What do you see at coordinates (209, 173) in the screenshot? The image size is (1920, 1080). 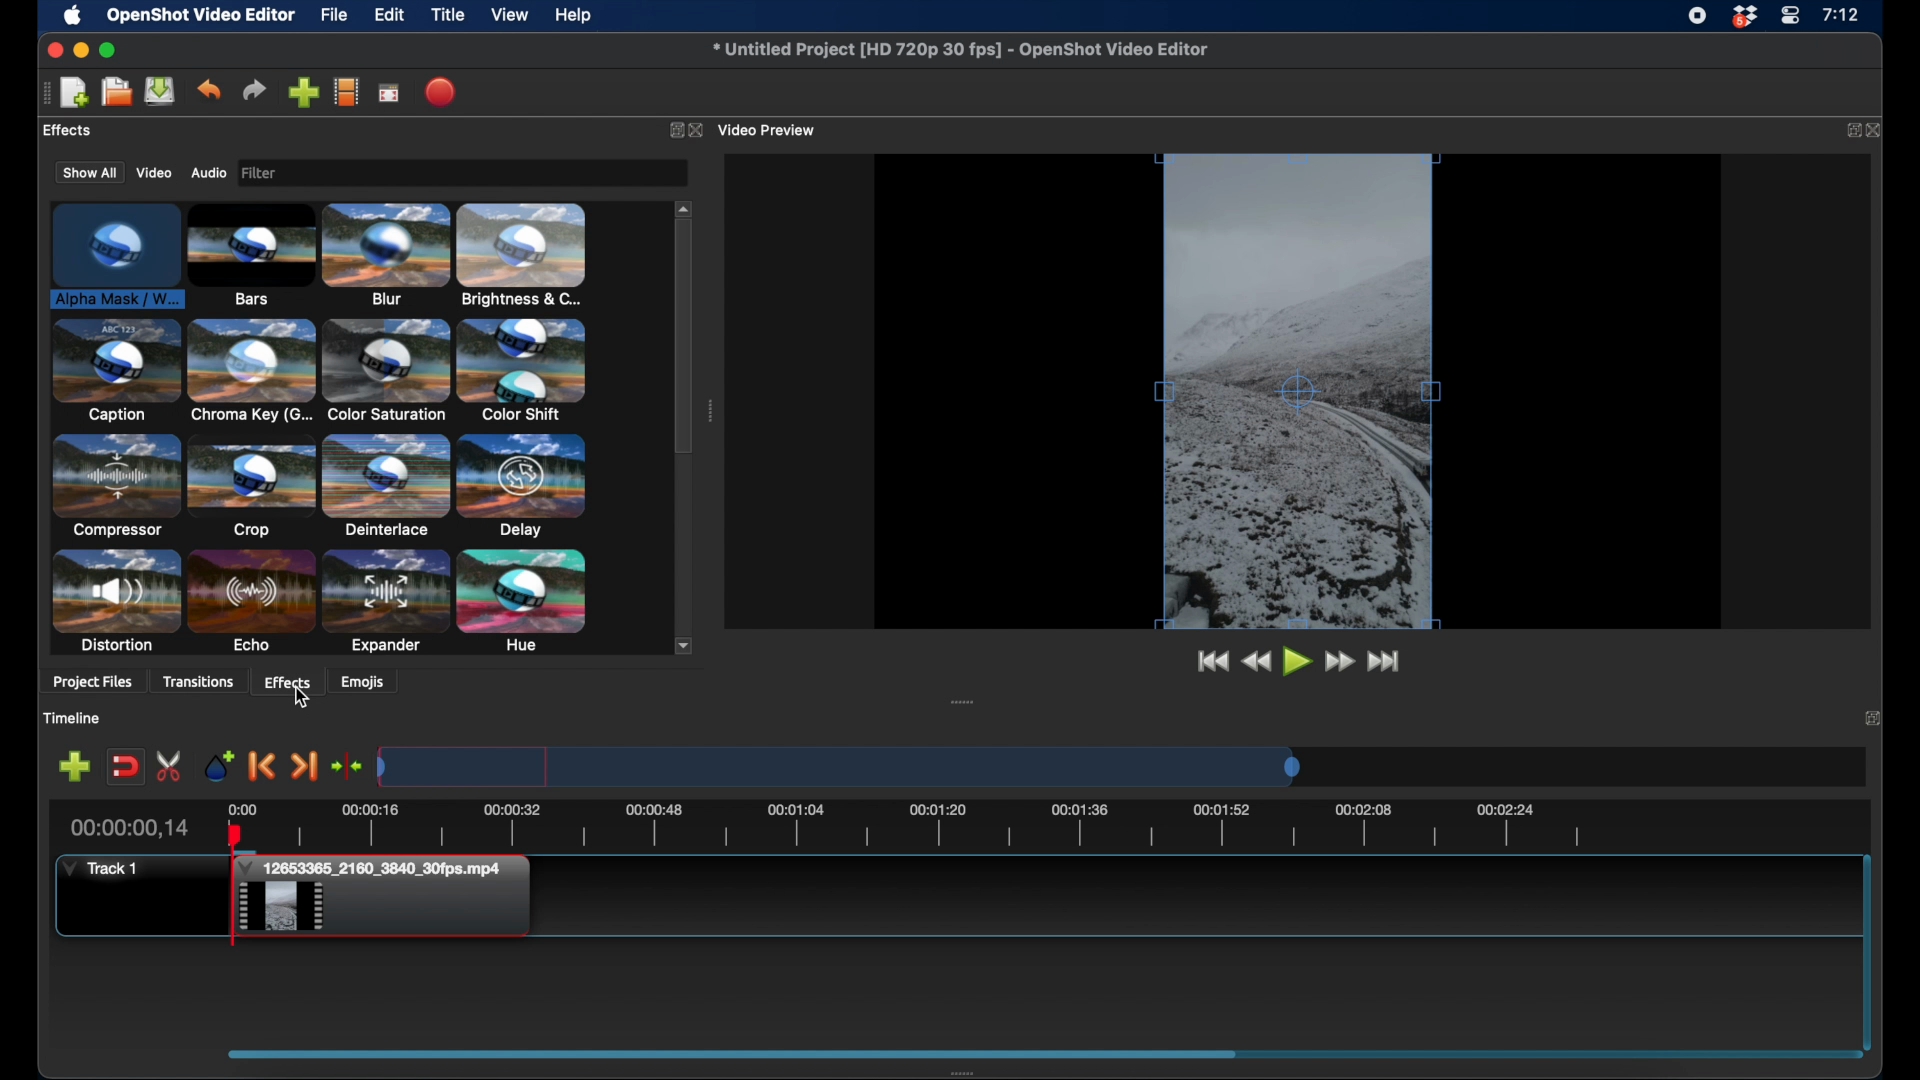 I see `audio` at bounding box center [209, 173].